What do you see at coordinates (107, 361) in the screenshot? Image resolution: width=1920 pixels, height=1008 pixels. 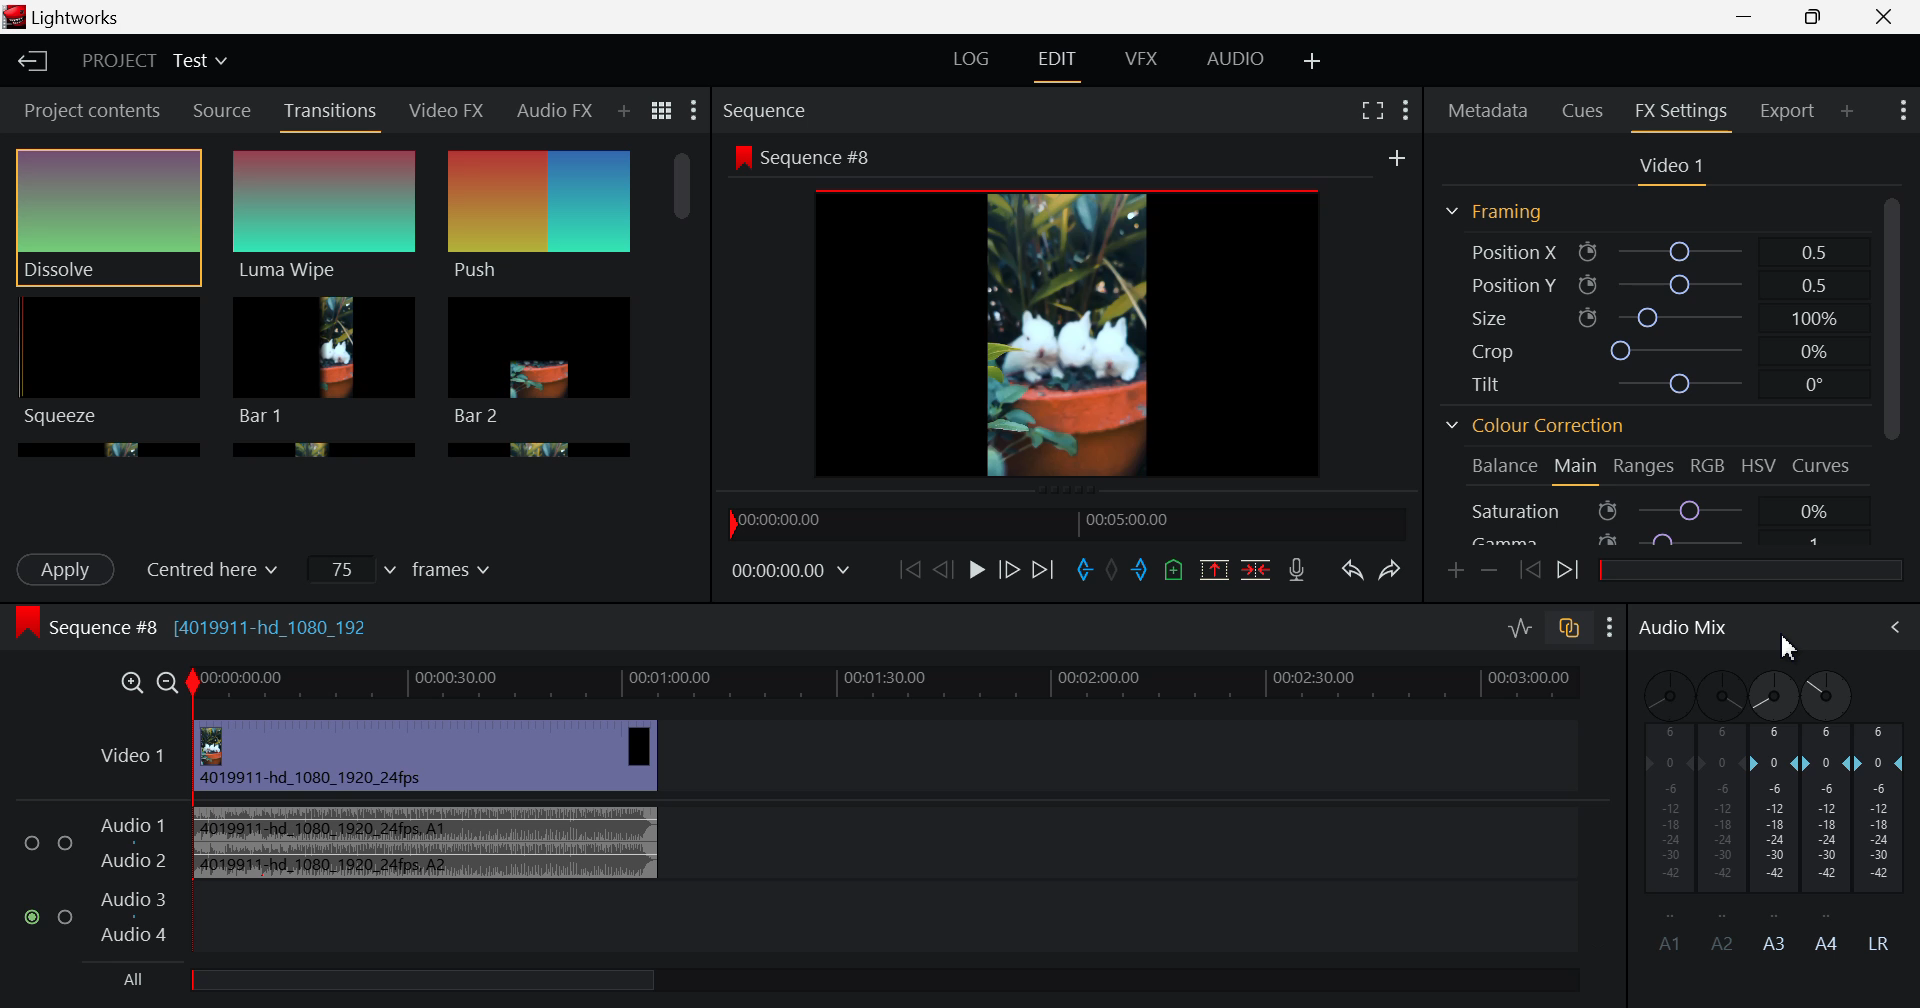 I see `Squeeze` at bounding box center [107, 361].